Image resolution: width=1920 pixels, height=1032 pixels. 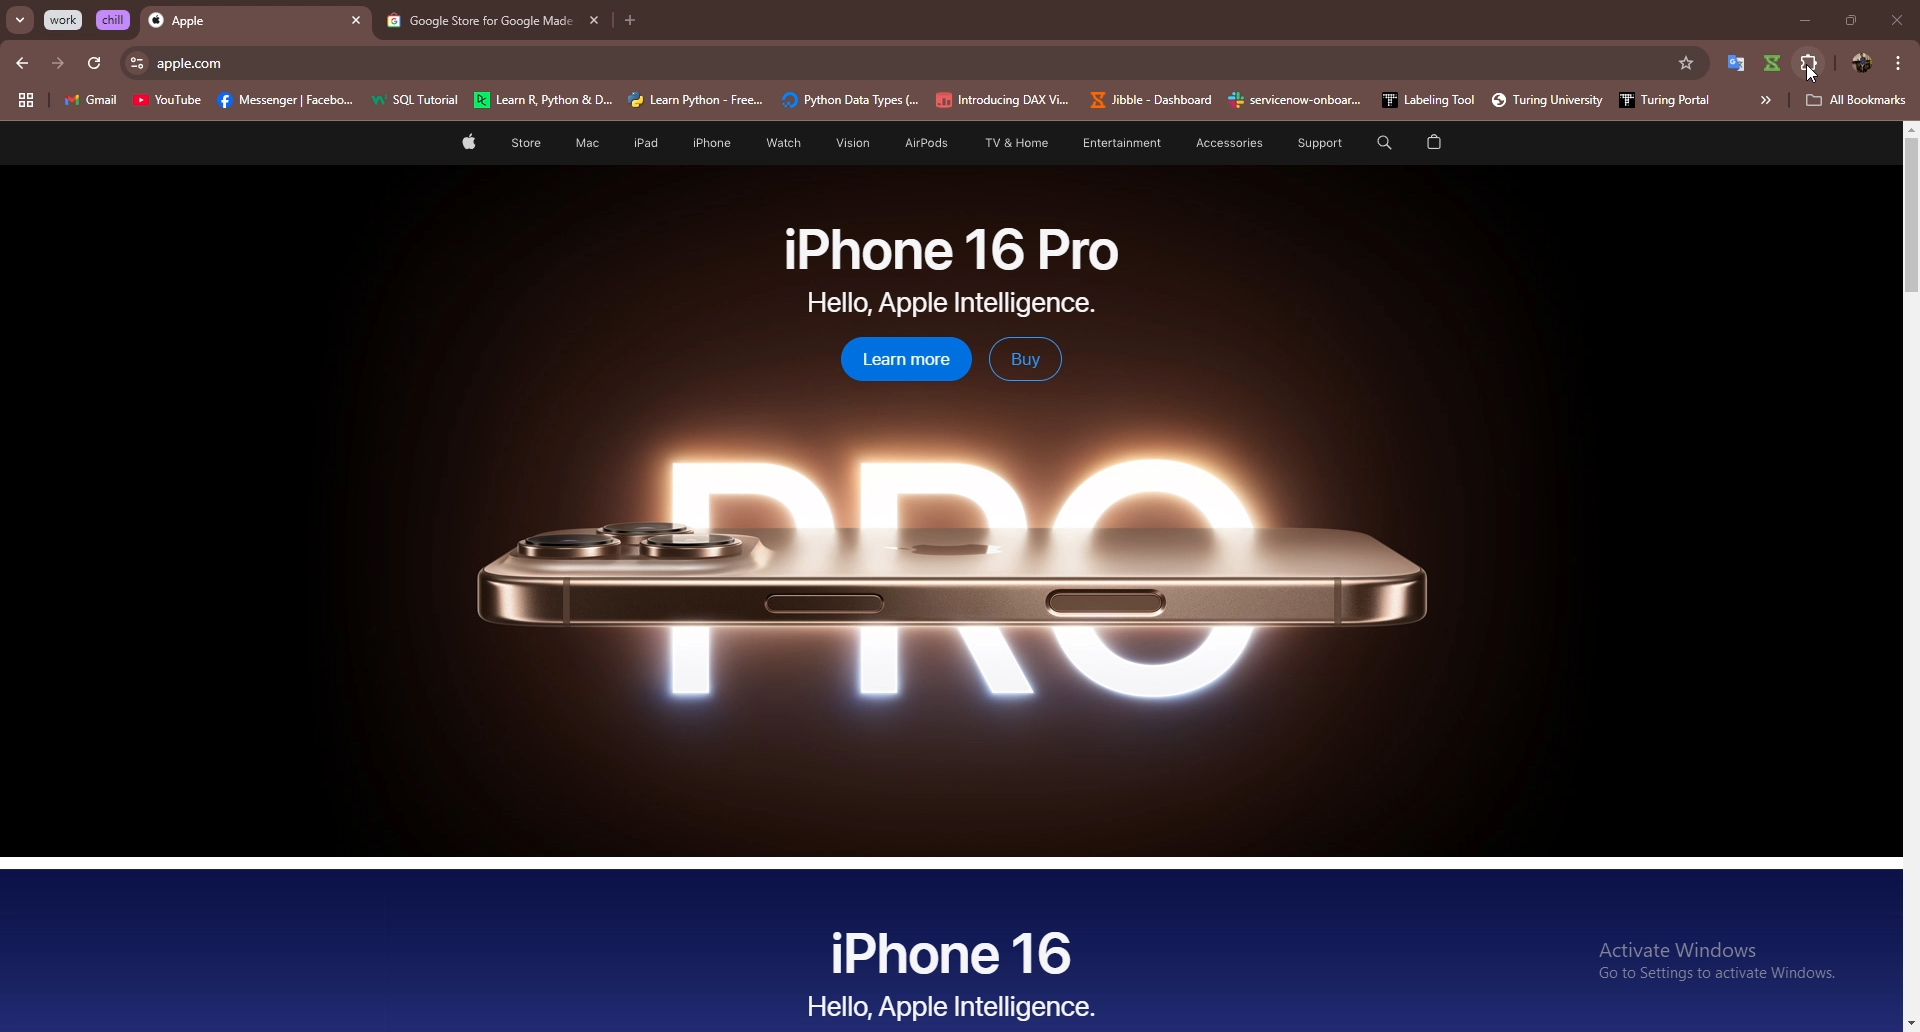 I want to click on iPhone 16 Pro
Hello, Apple Intelligence., so click(x=952, y=271).